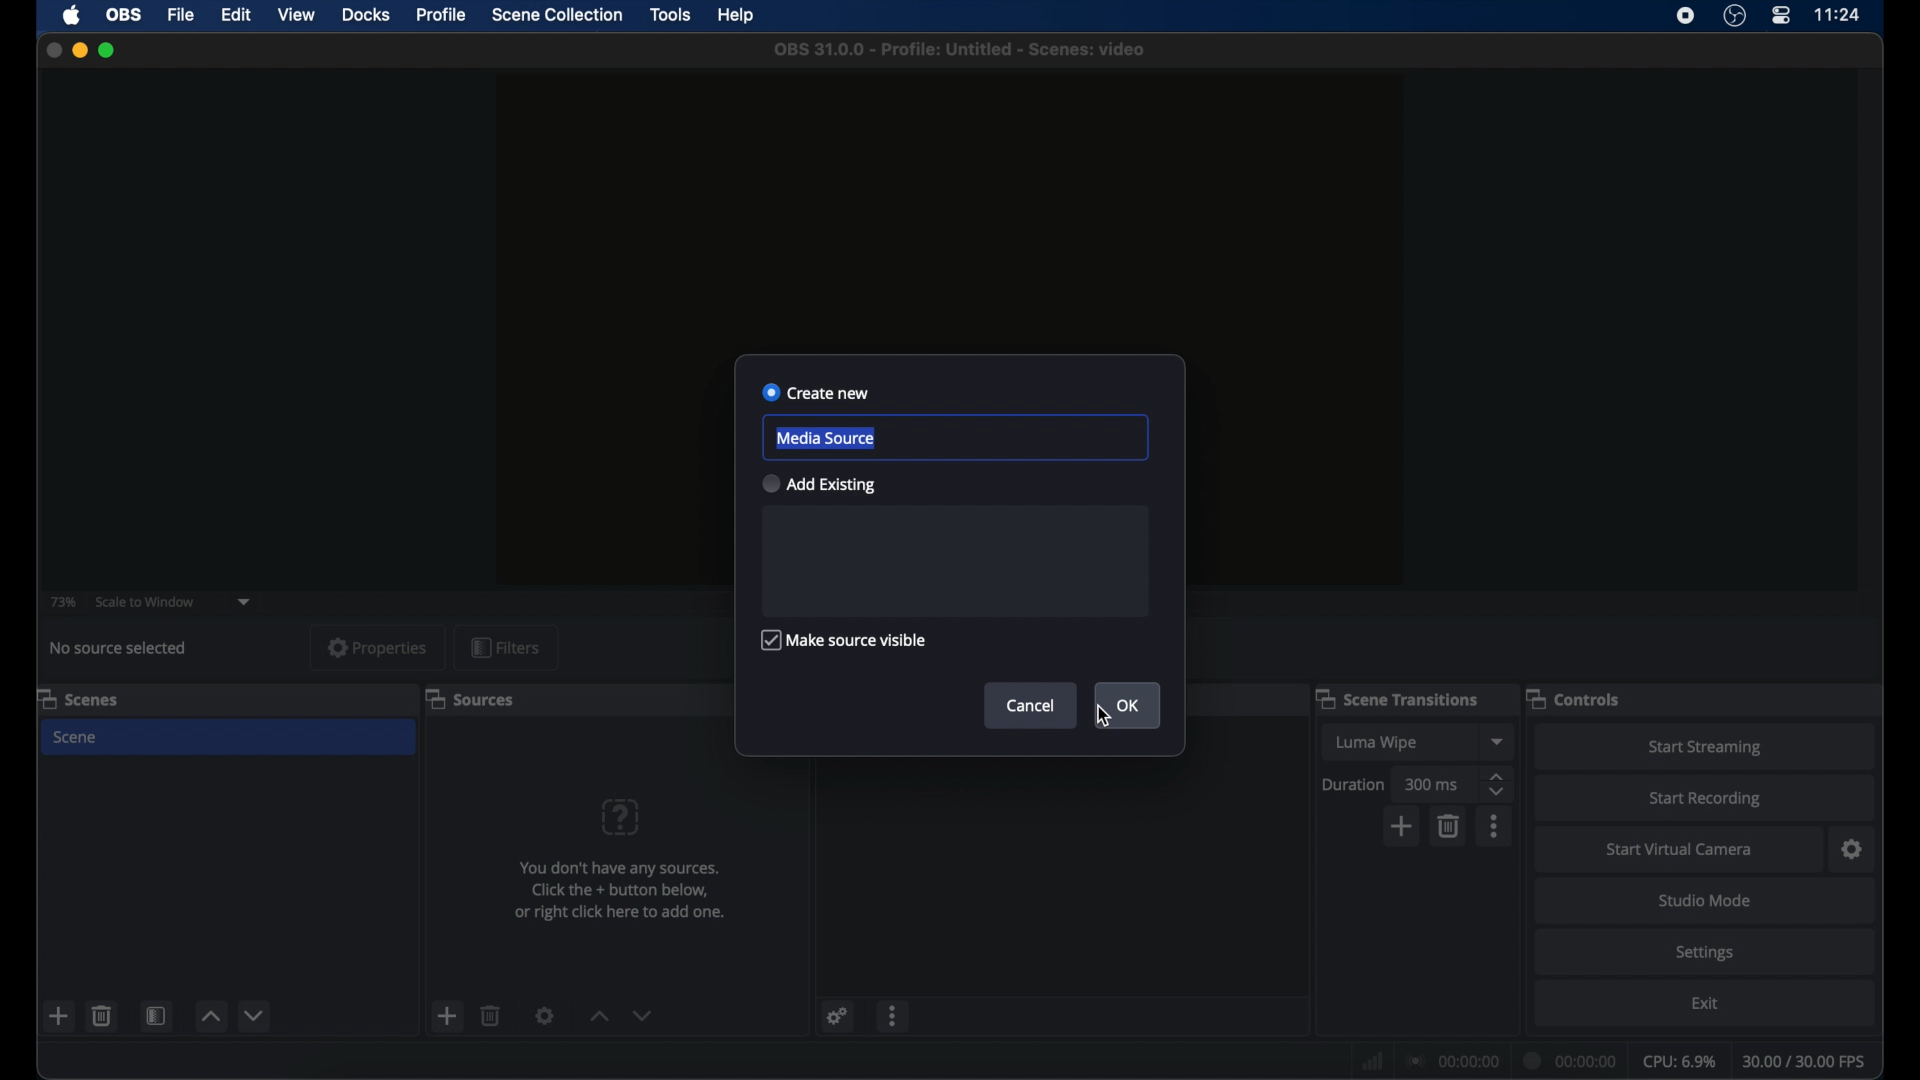  What do you see at coordinates (1708, 748) in the screenshot?
I see `start streaming` at bounding box center [1708, 748].